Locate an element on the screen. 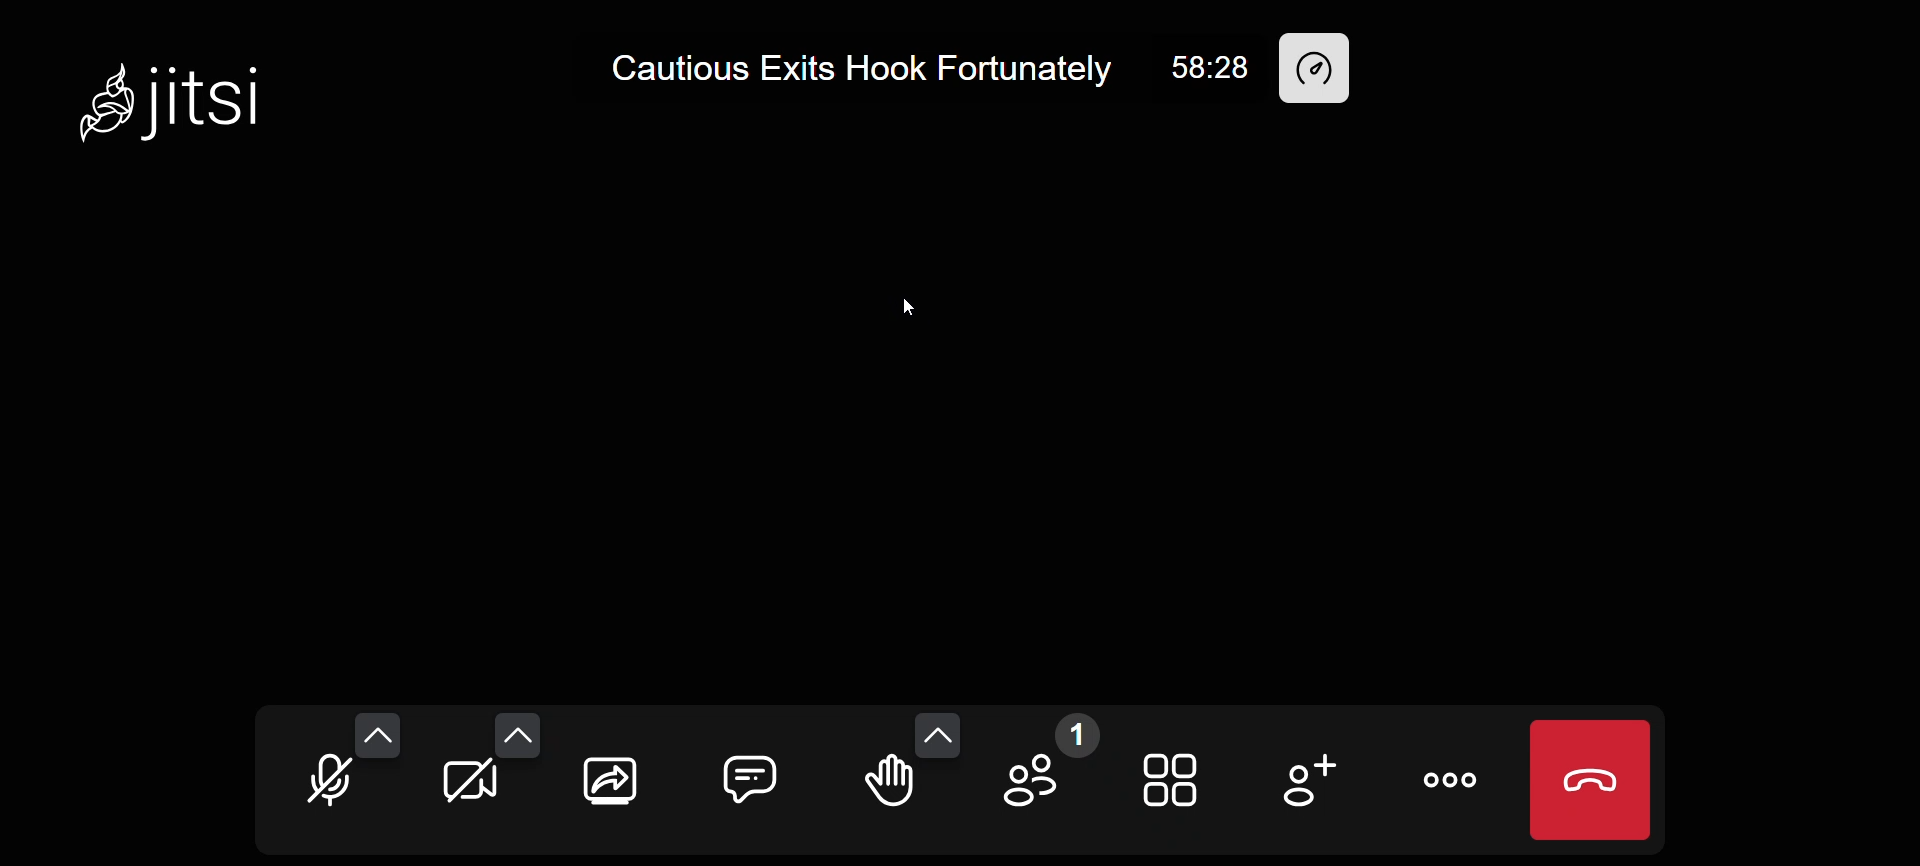  tile view is located at coordinates (1177, 778).